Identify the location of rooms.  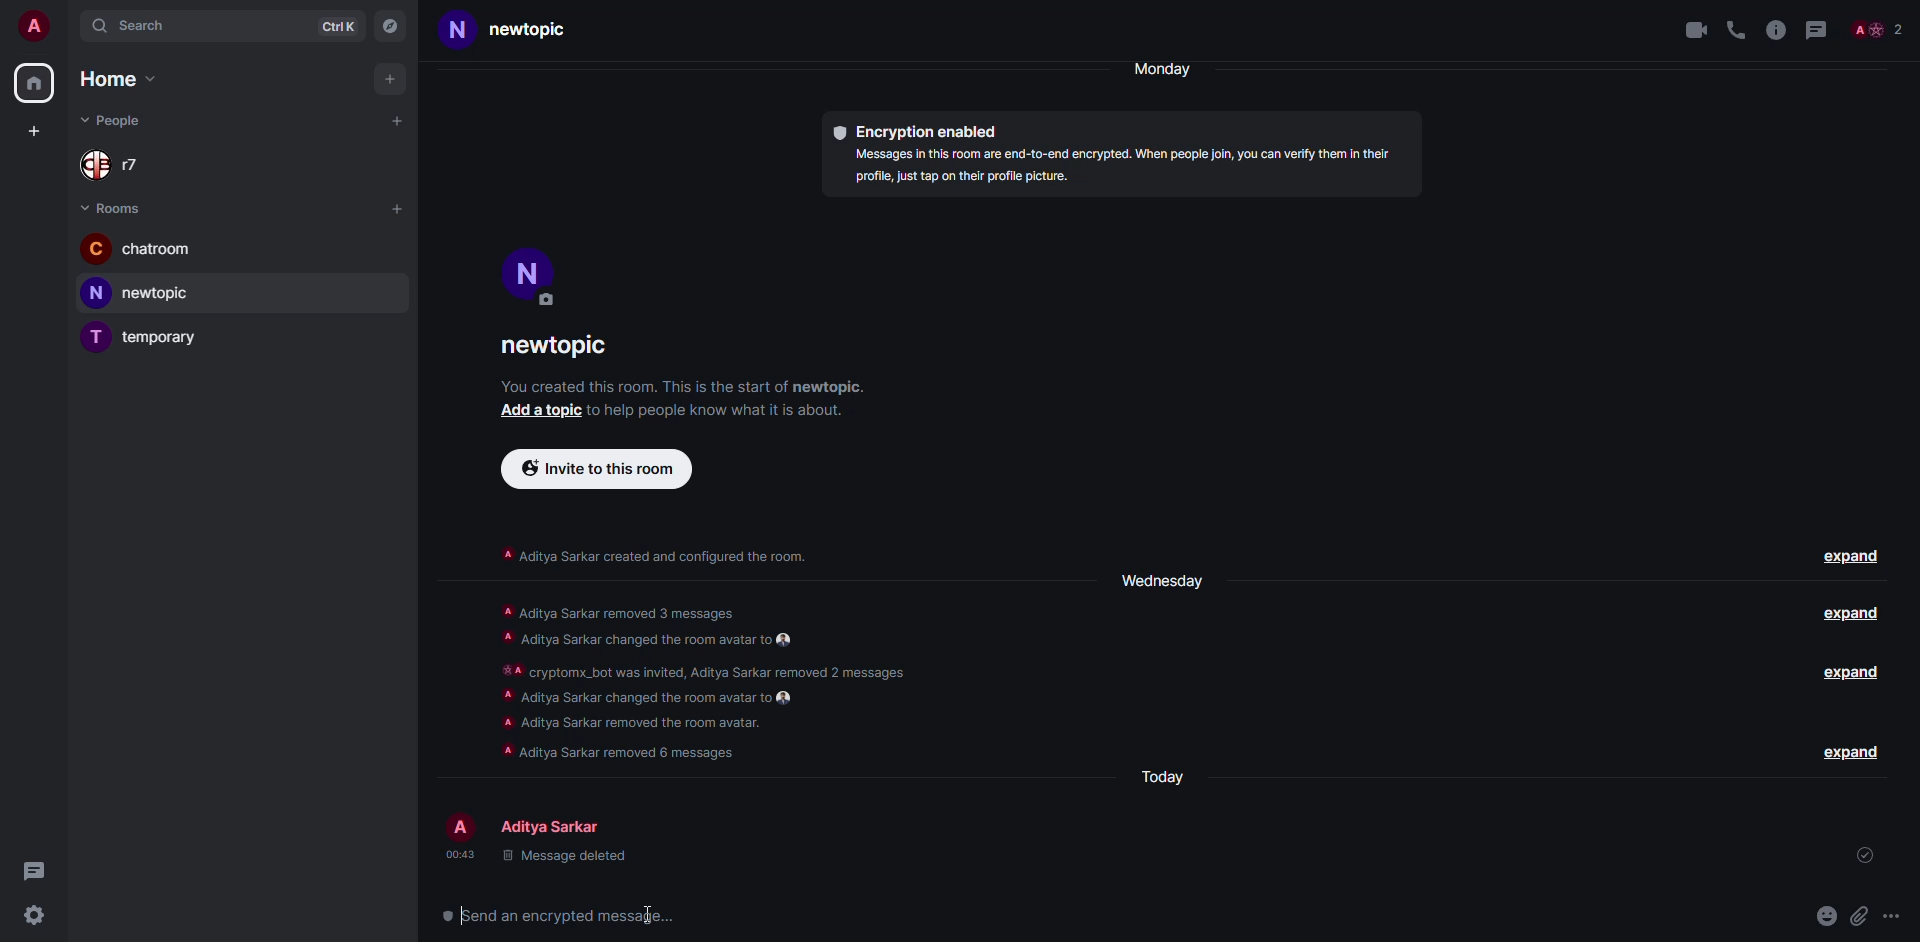
(118, 207).